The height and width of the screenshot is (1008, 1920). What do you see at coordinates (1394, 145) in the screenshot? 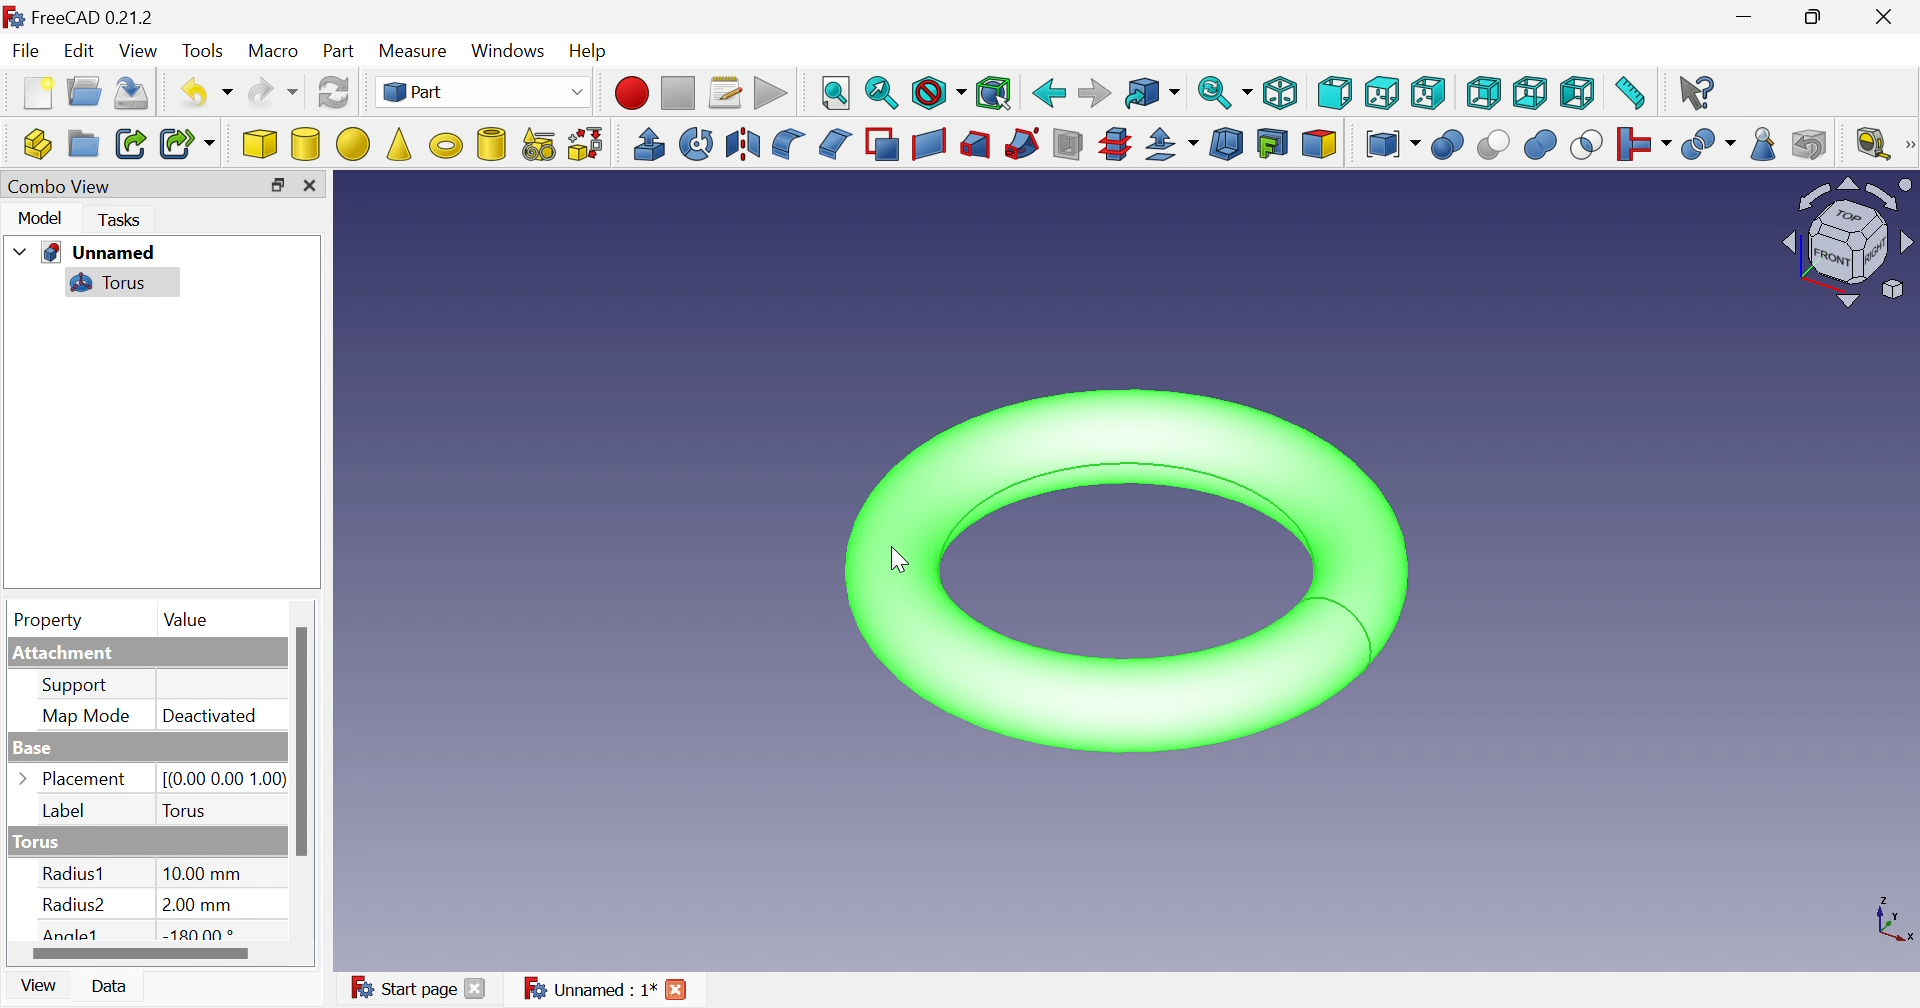
I see `Compound tools` at bounding box center [1394, 145].